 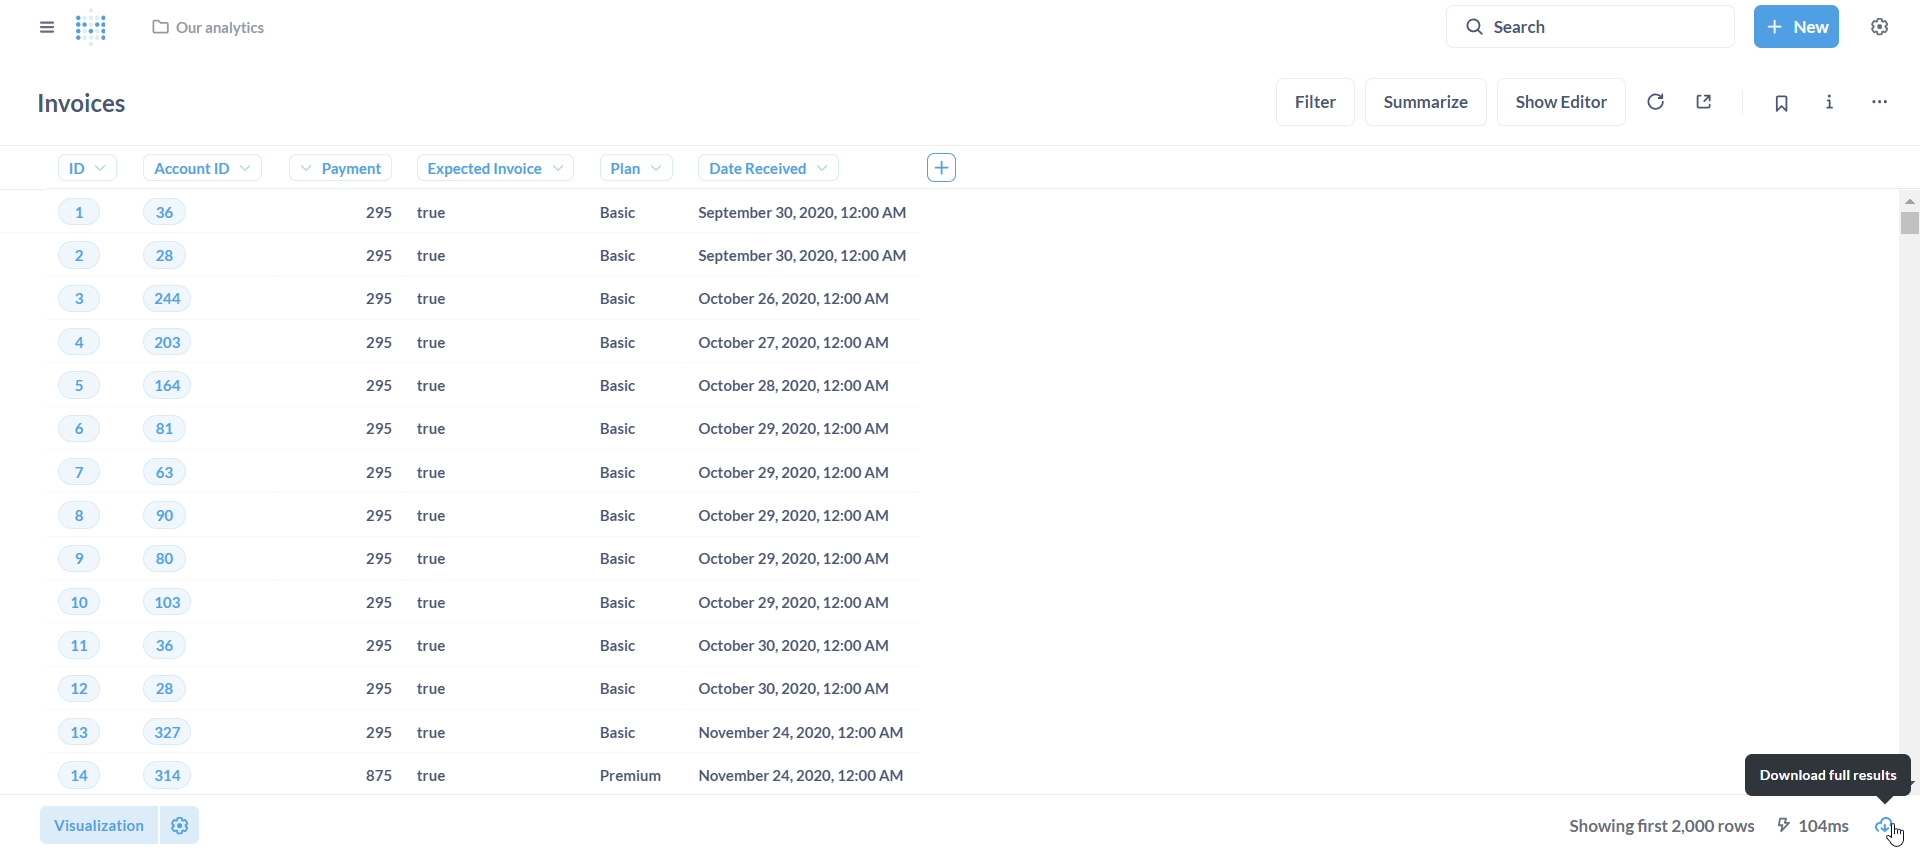 What do you see at coordinates (381, 516) in the screenshot?
I see `295` at bounding box center [381, 516].